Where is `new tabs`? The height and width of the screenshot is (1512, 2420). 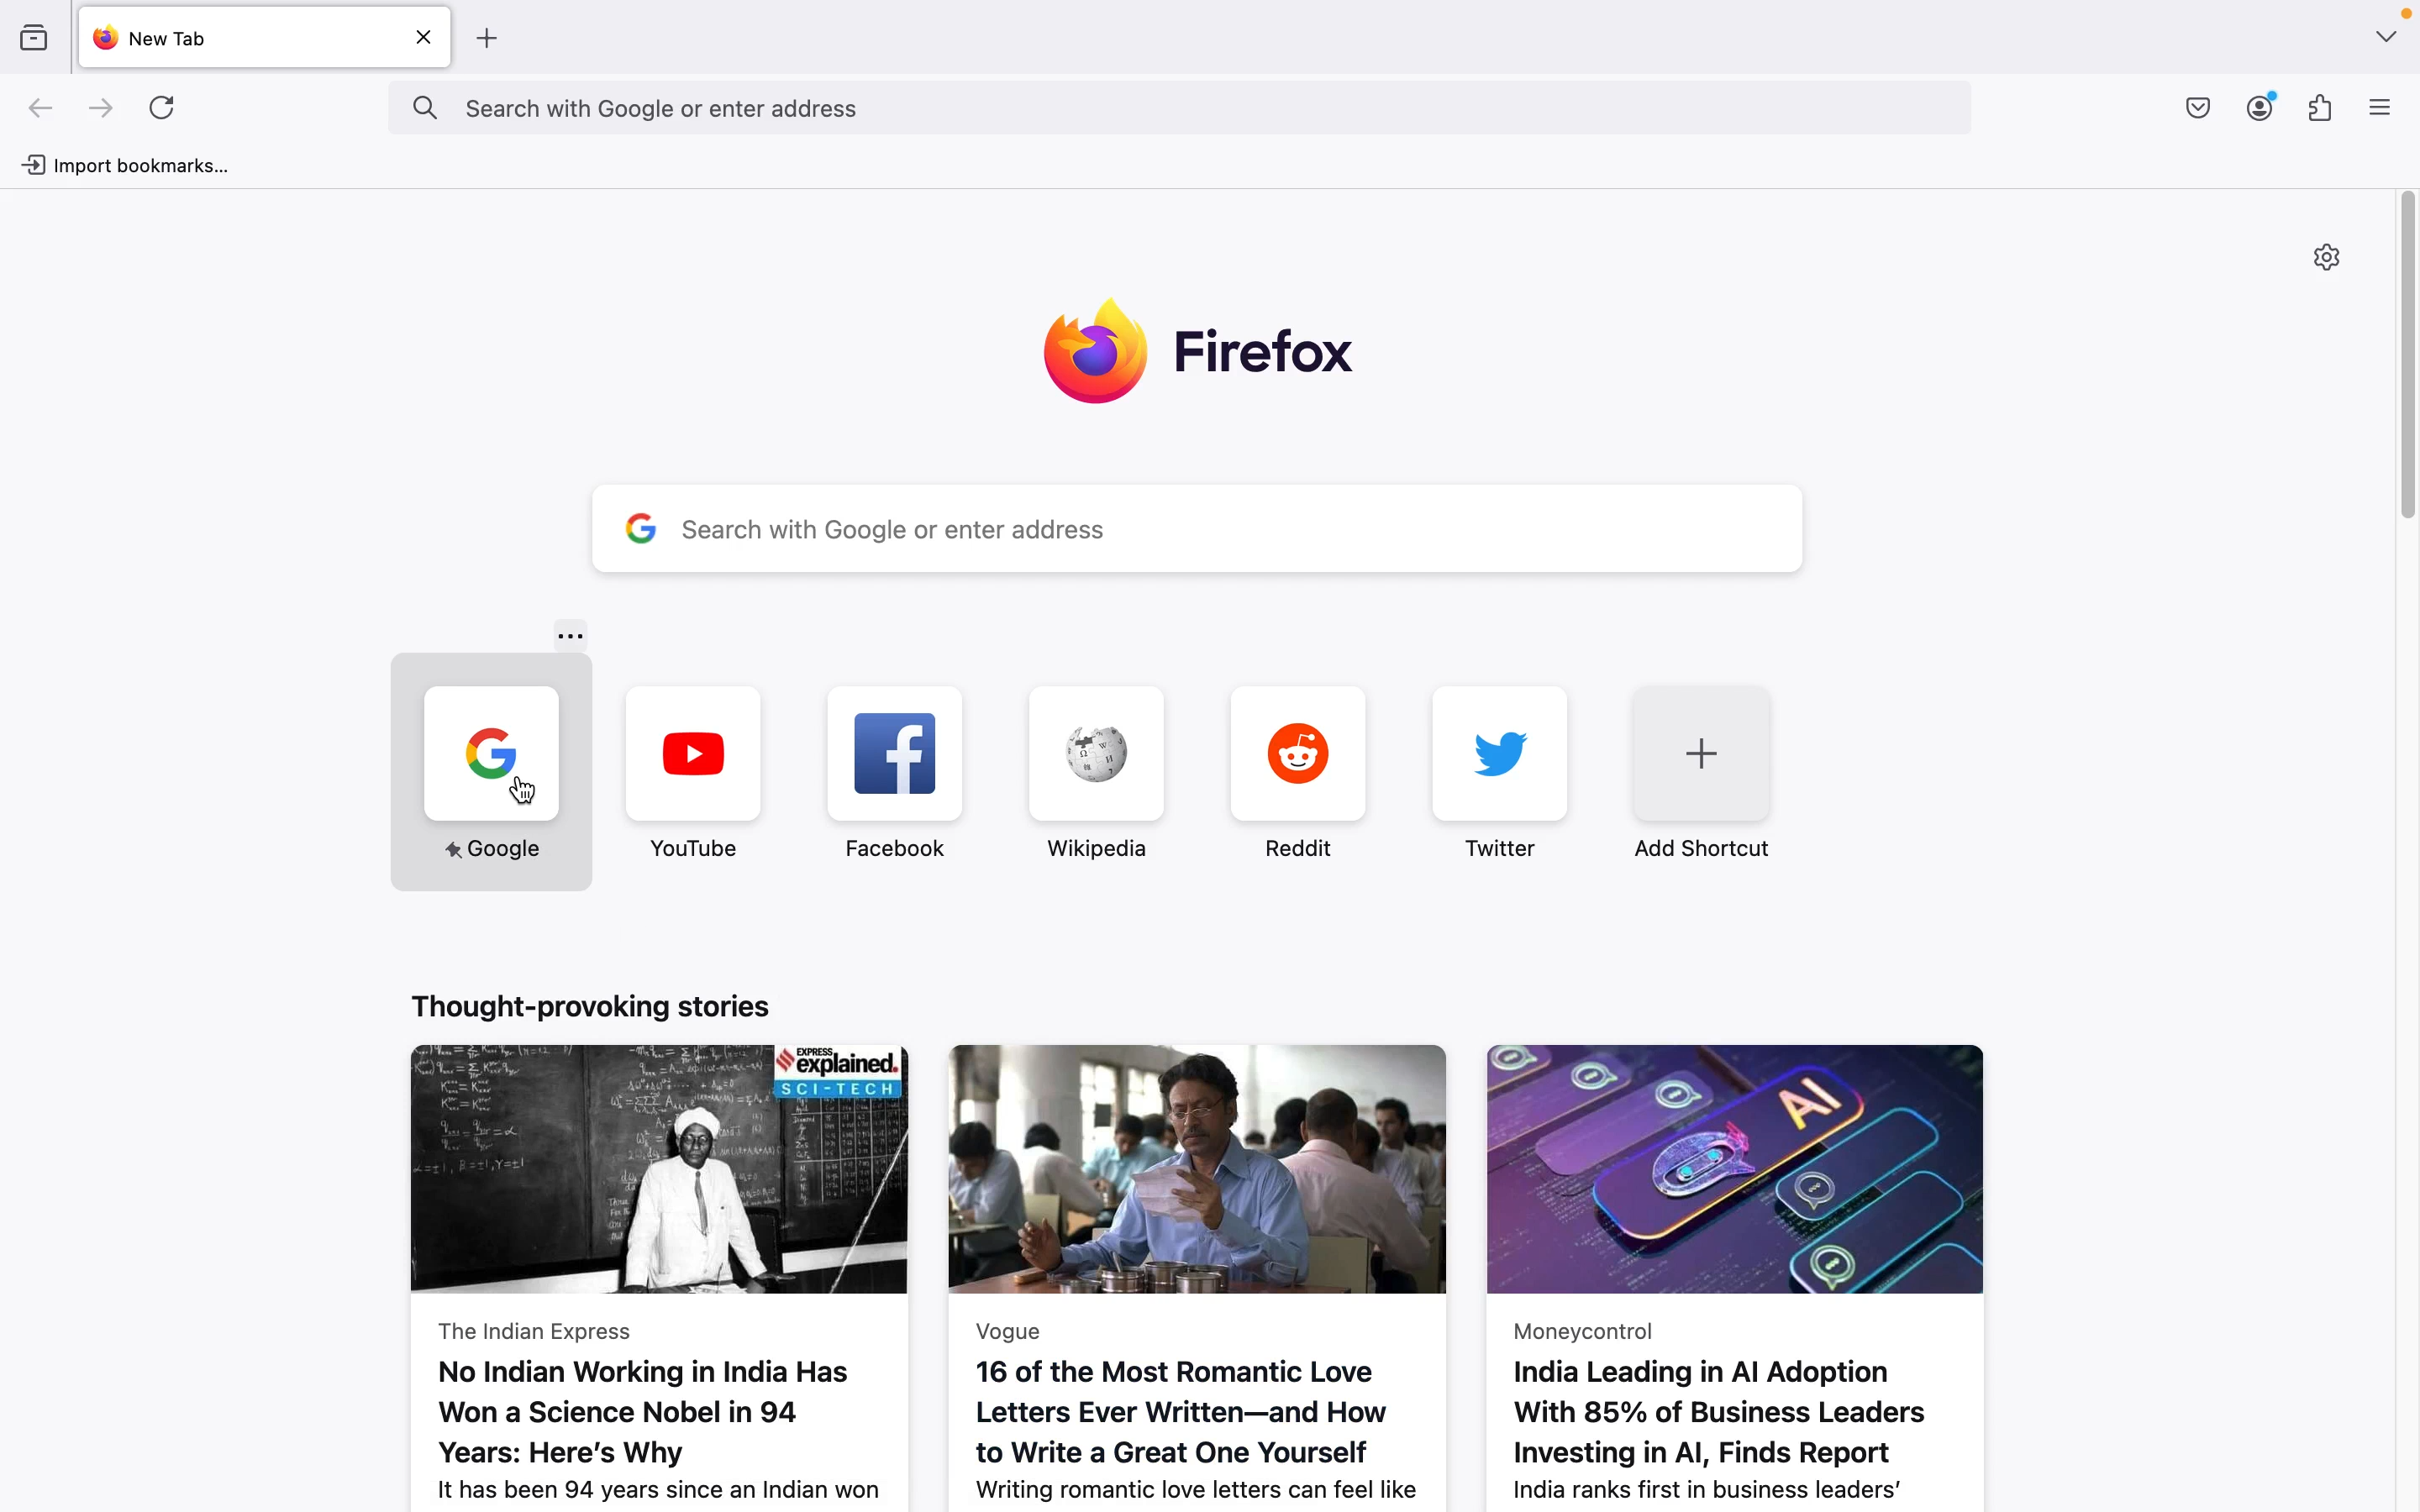 new tabs is located at coordinates (266, 38).